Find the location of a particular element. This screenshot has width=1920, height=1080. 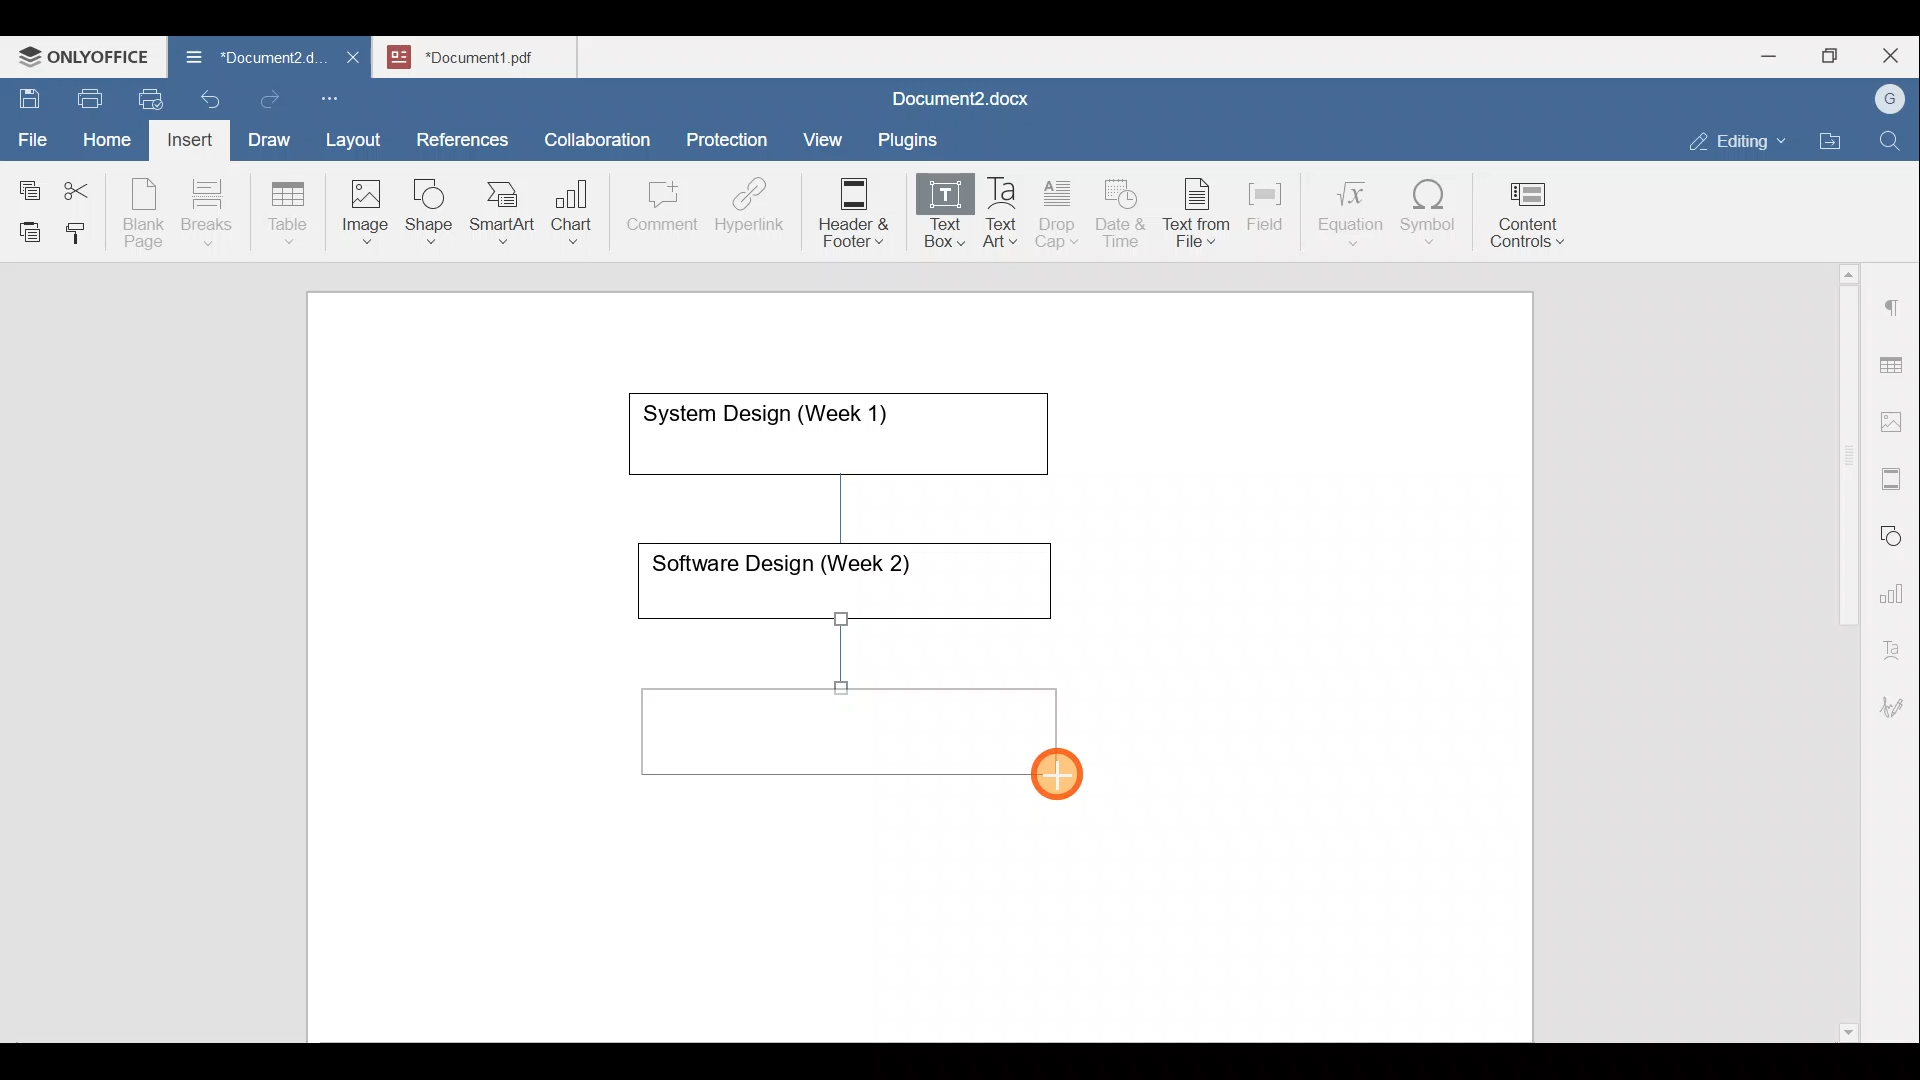

Signature settings is located at coordinates (1897, 700).